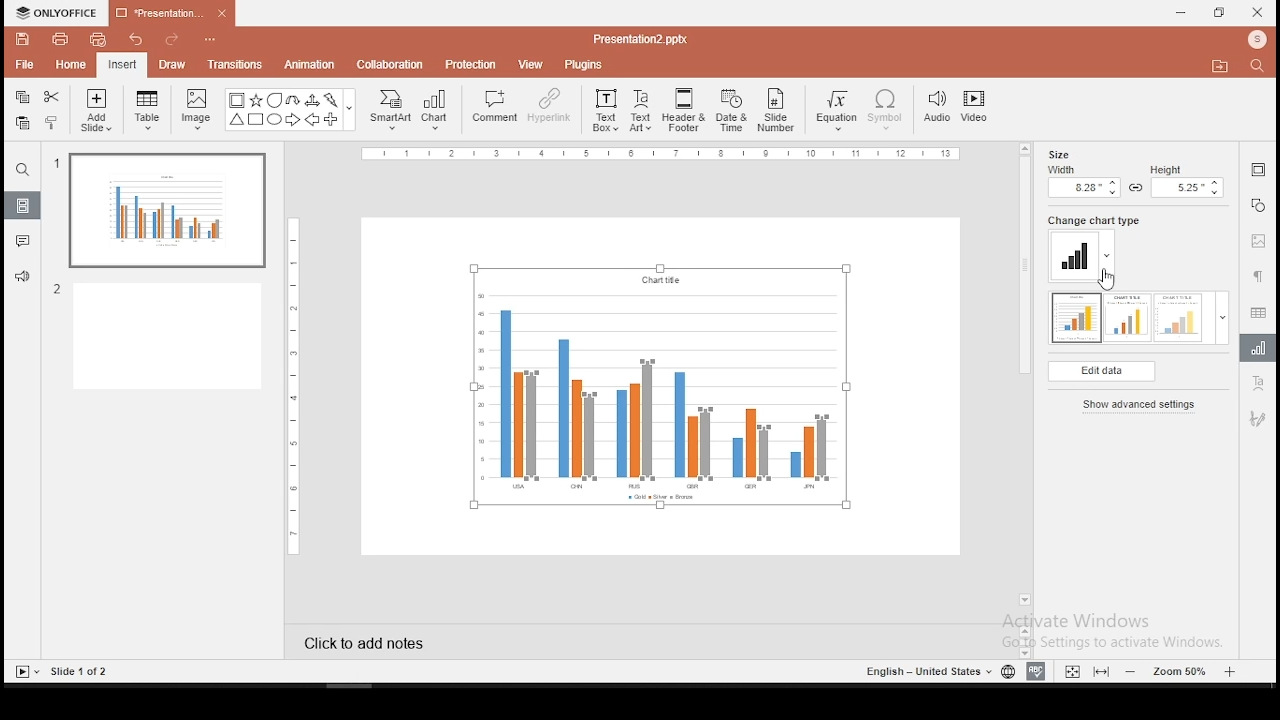 This screenshot has height=720, width=1280. I want to click on animation, so click(312, 65).